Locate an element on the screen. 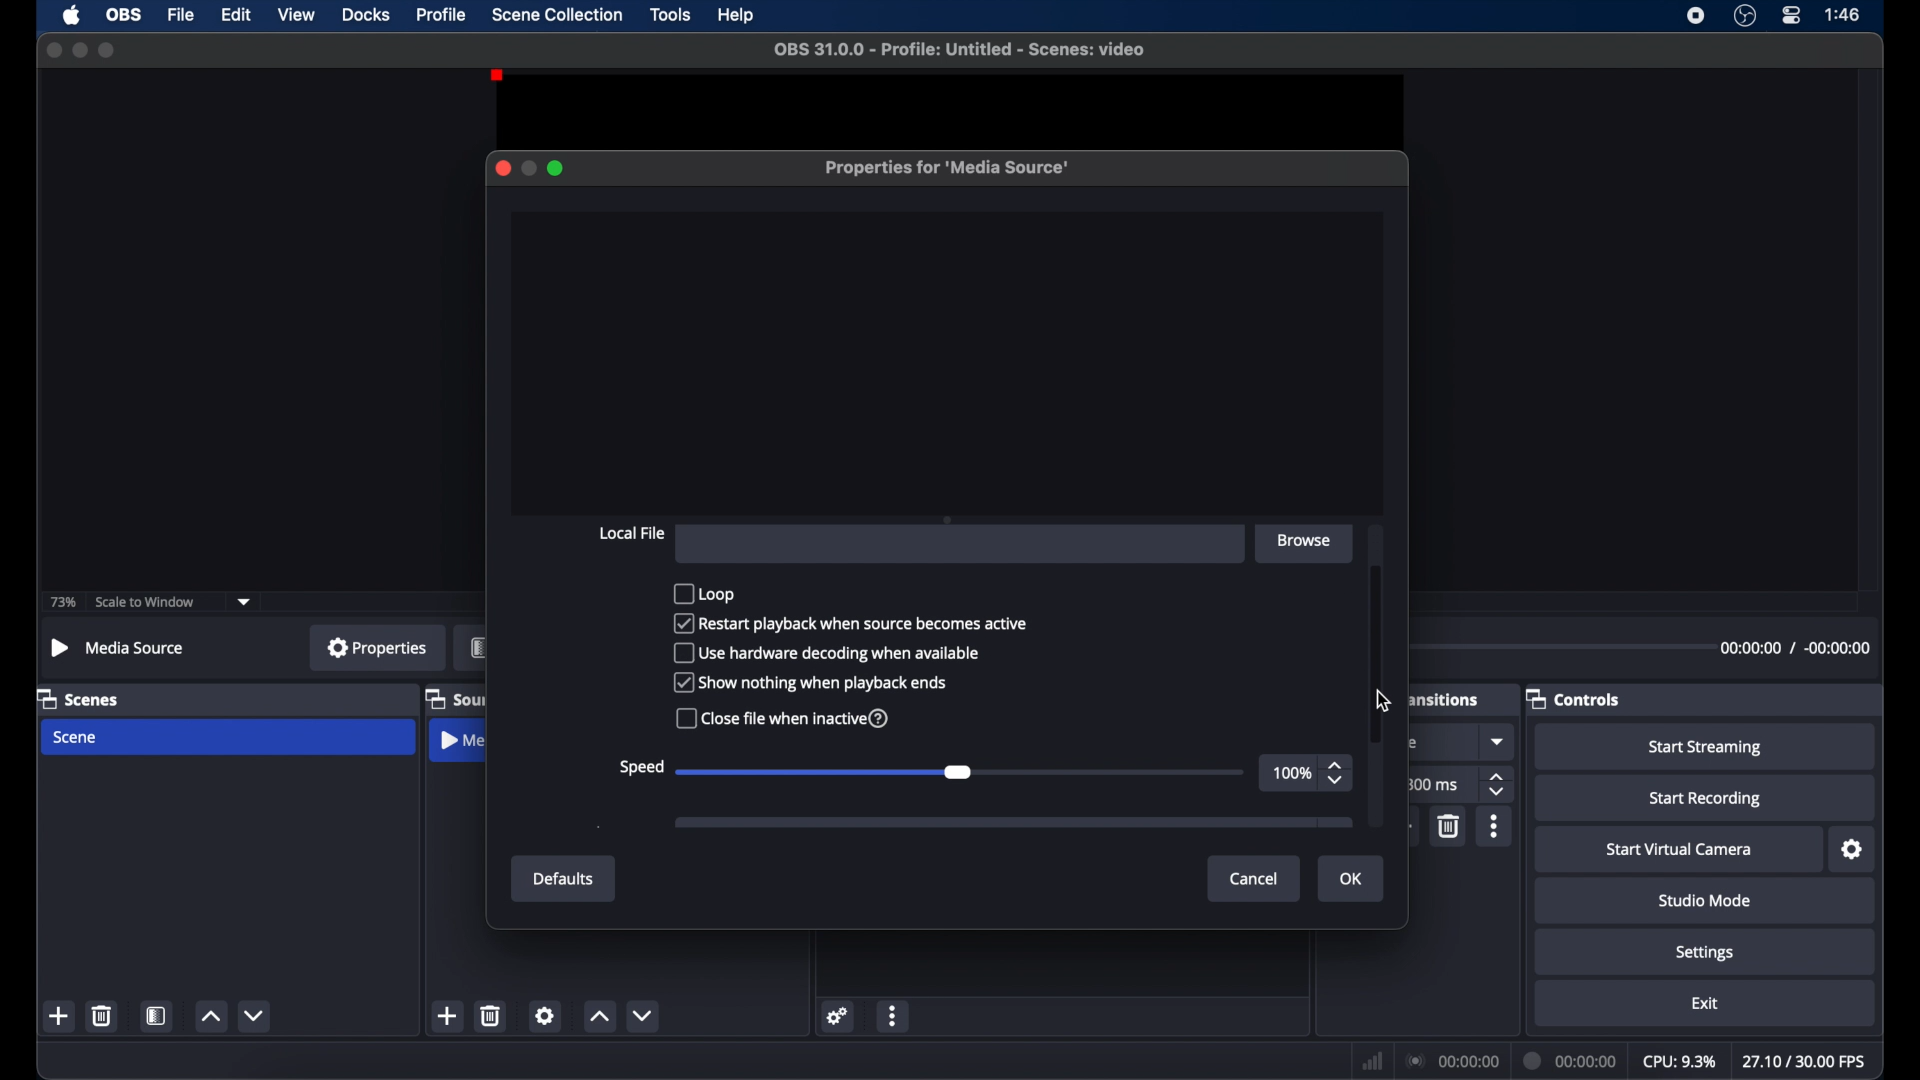  add is located at coordinates (59, 1015).